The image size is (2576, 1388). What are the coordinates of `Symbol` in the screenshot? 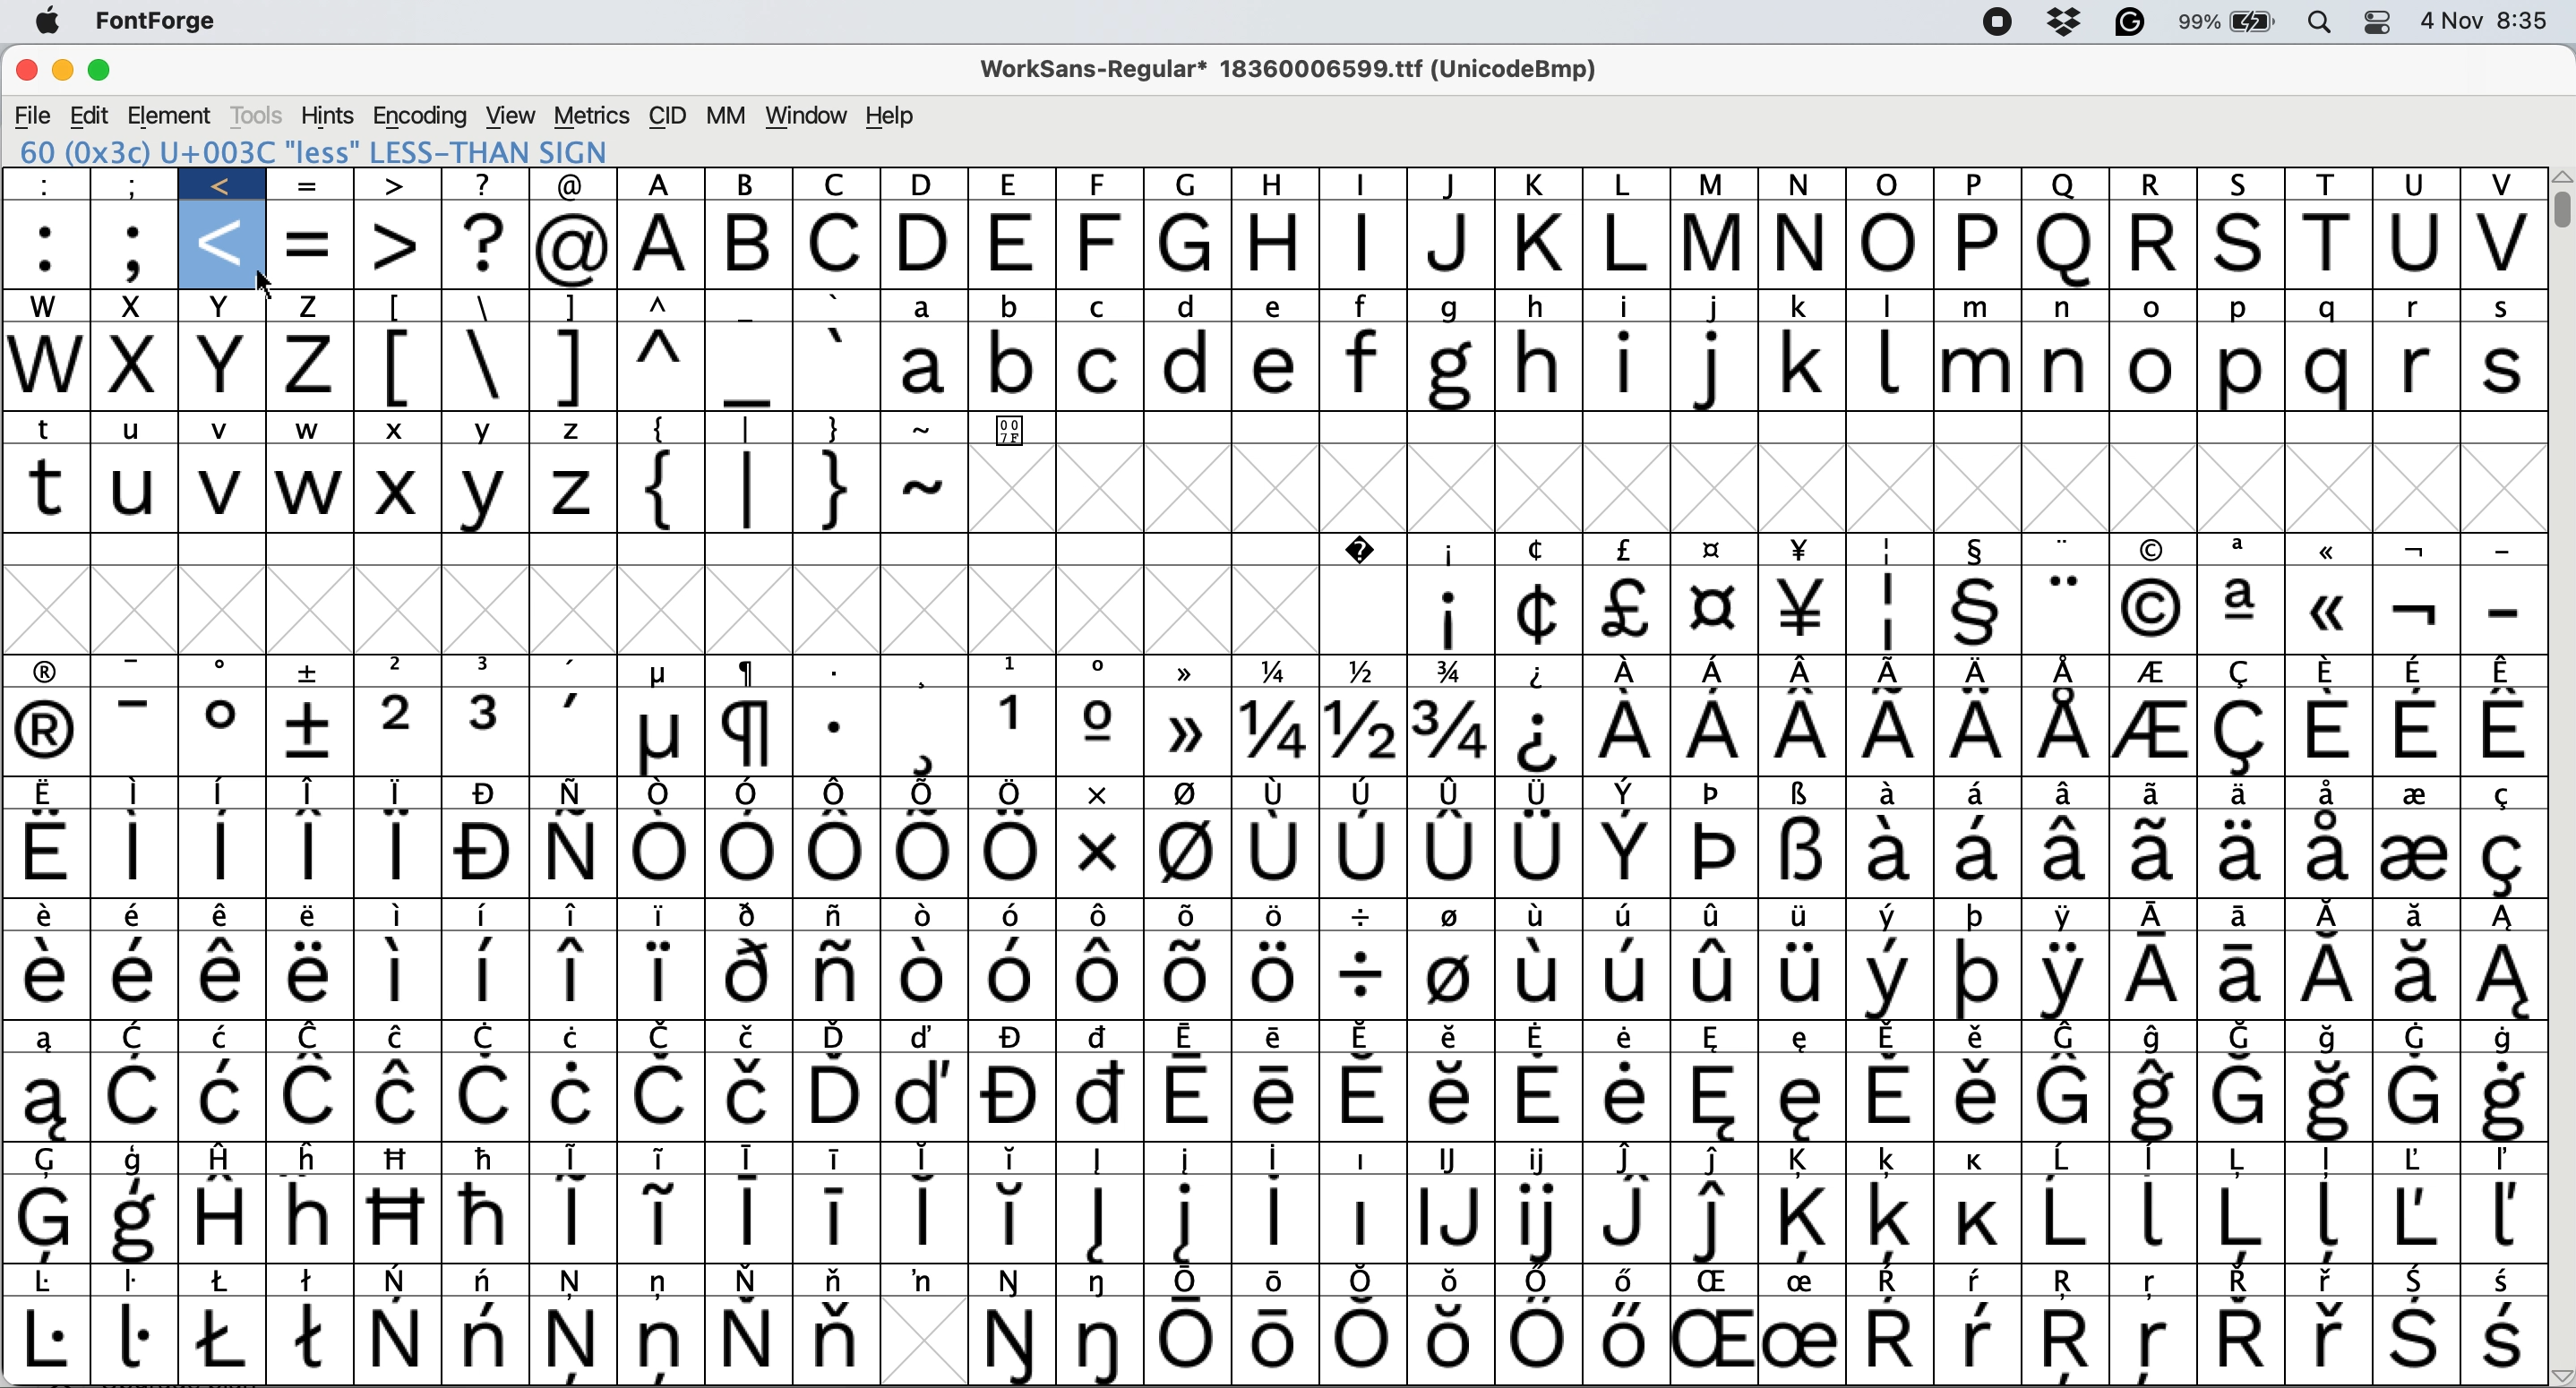 It's located at (403, 1156).